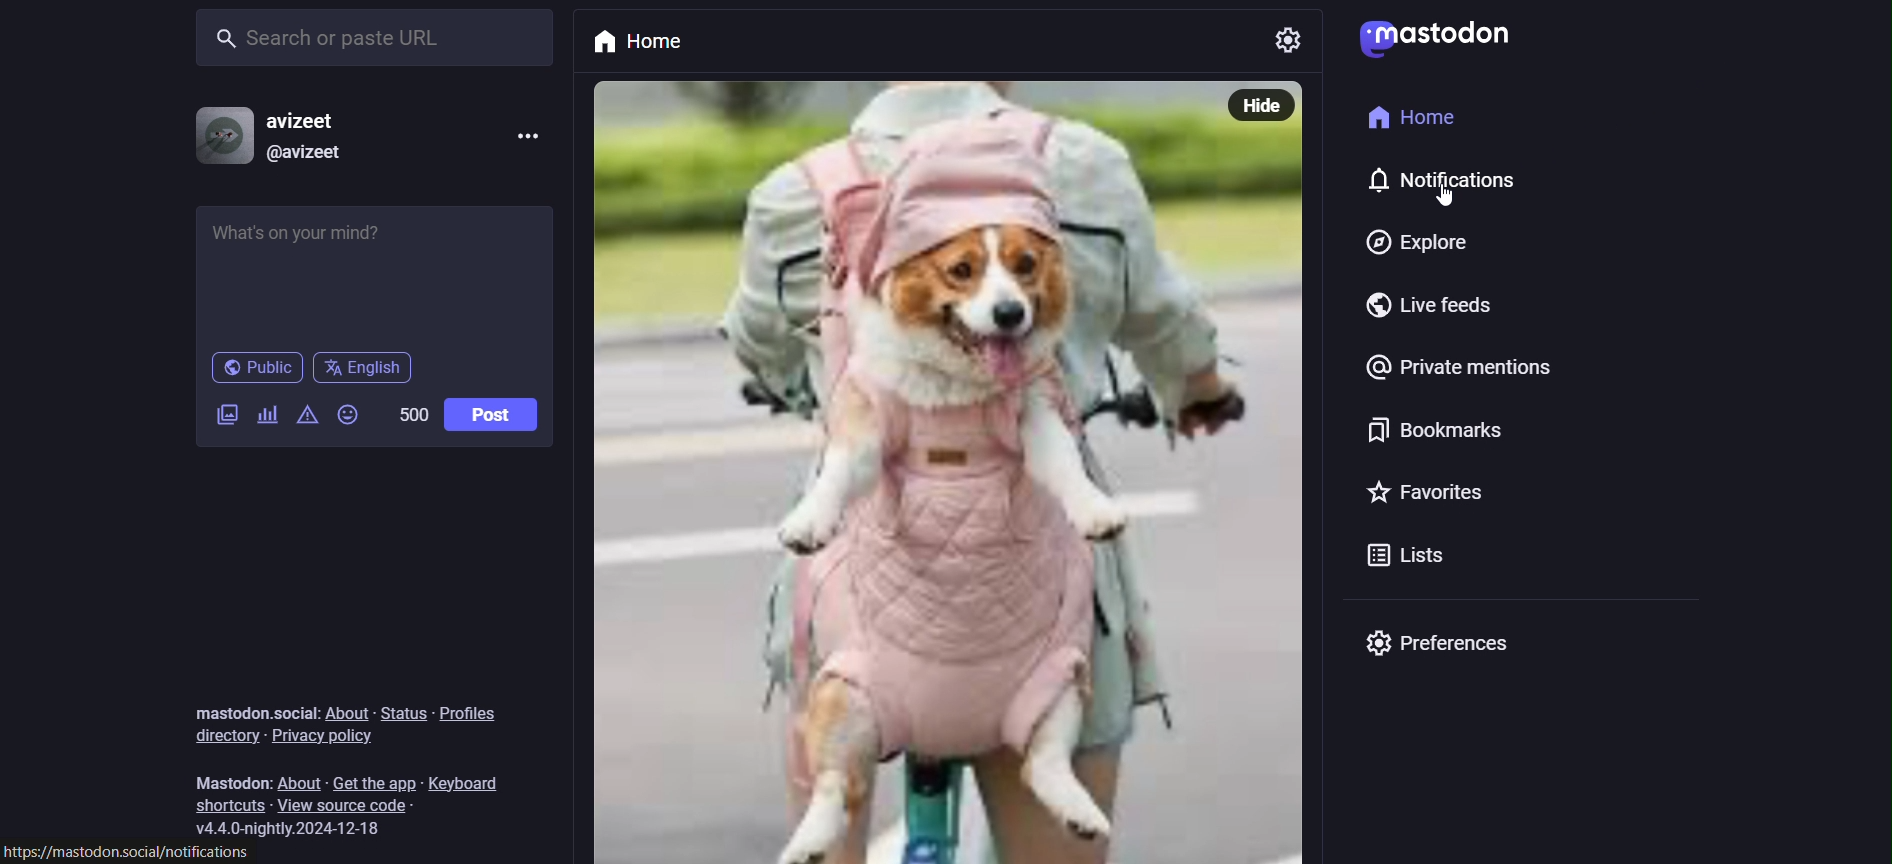 Image resolution: width=1892 pixels, height=864 pixels. What do you see at coordinates (652, 39) in the screenshot?
I see `home` at bounding box center [652, 39].